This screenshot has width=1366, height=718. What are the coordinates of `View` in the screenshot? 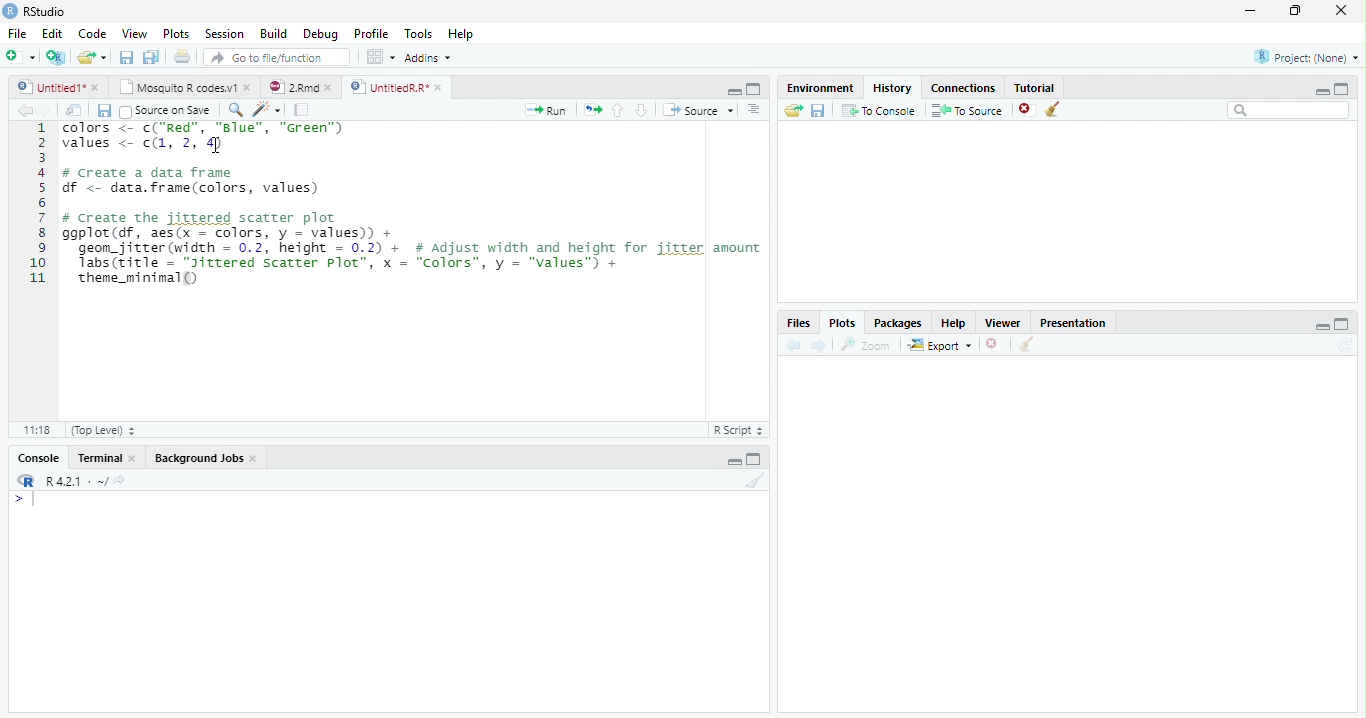 It's located at (134, 33).